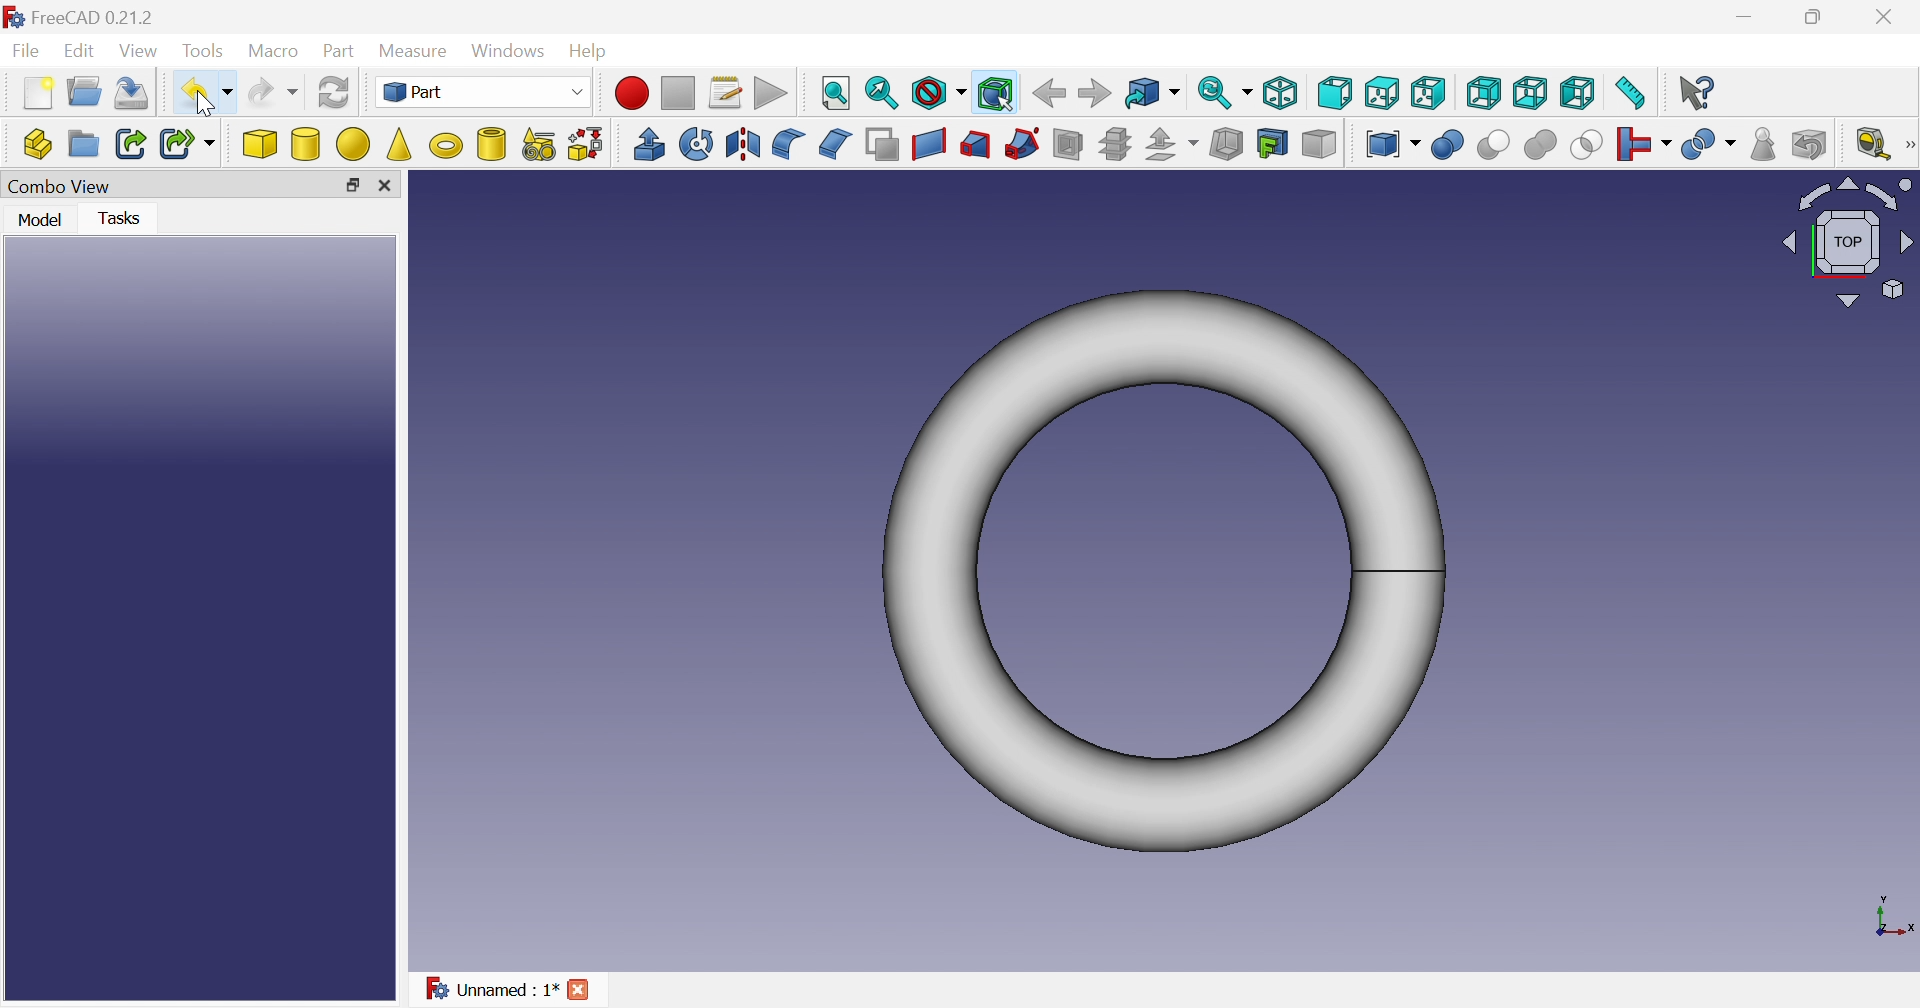 This screenshot has height=1008, width=1920. I want to click on Create primitives..., so click(540, 145).